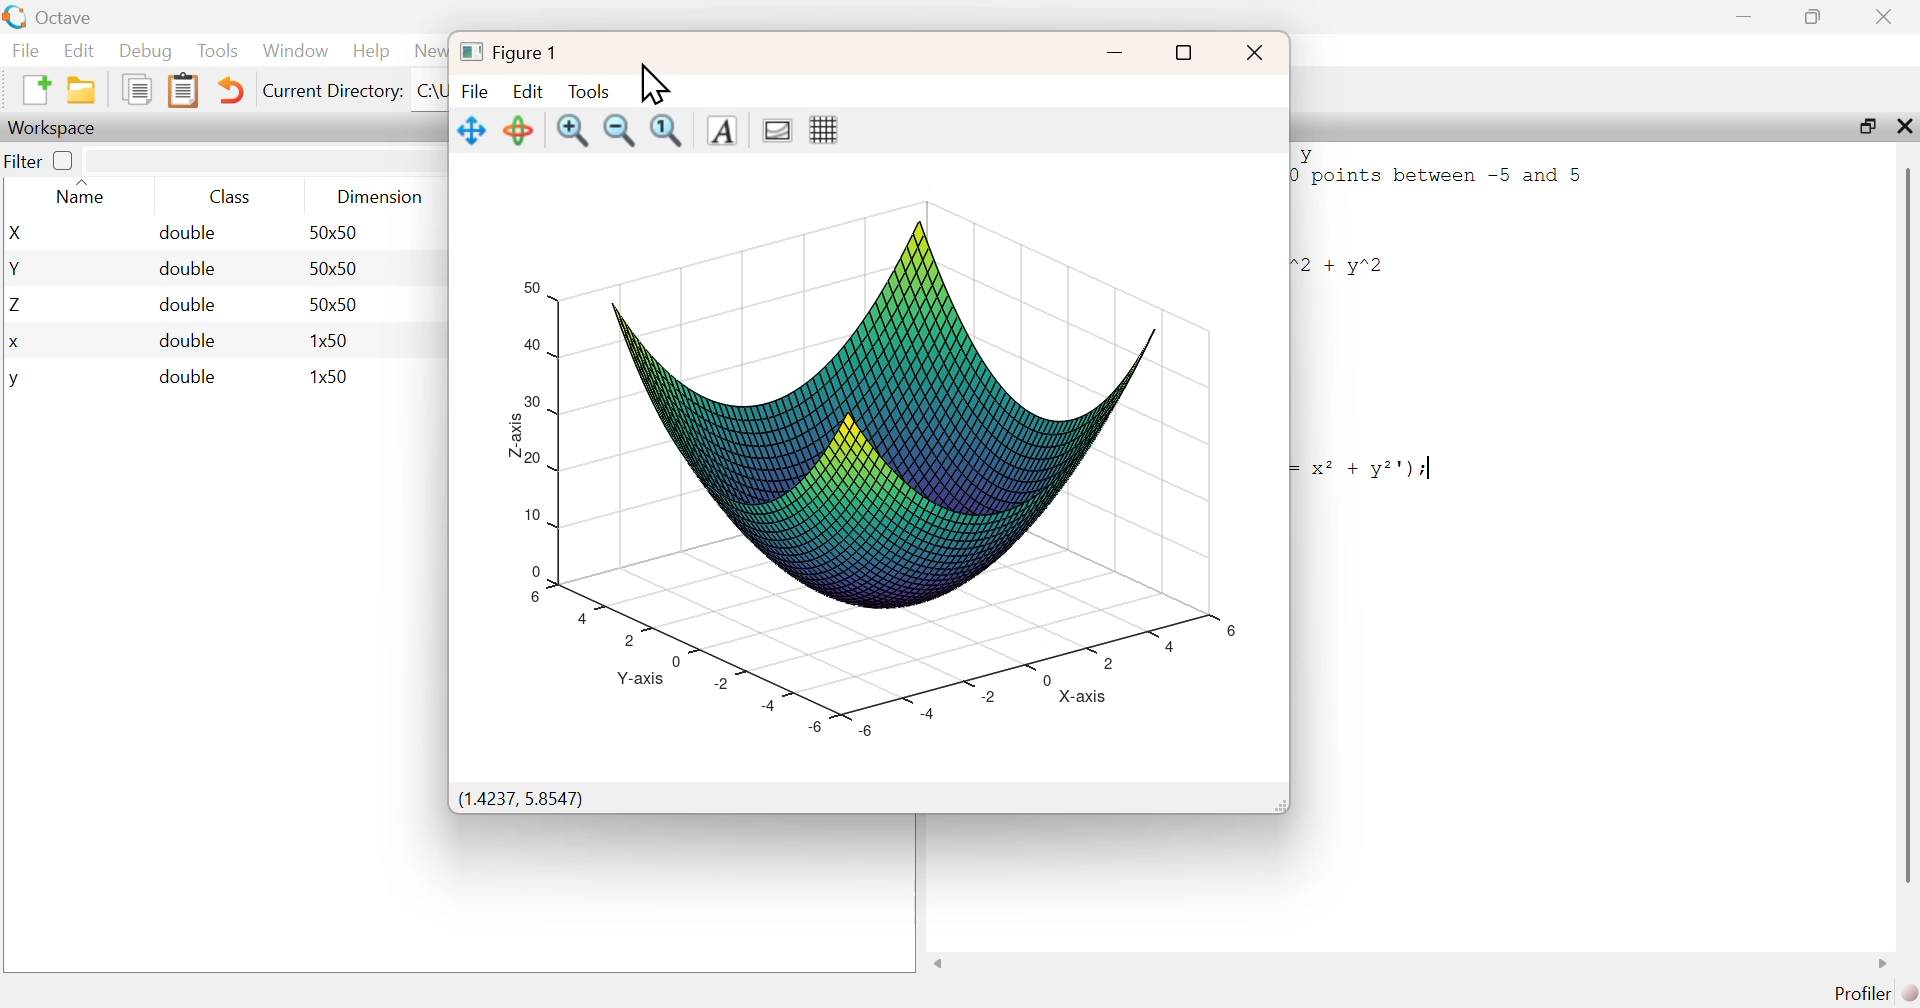 The image size is (1920, 1008). What do you see at coordinates (332, 340) in the screenshot?
I see `1x50` at bounding box center [332, 340].